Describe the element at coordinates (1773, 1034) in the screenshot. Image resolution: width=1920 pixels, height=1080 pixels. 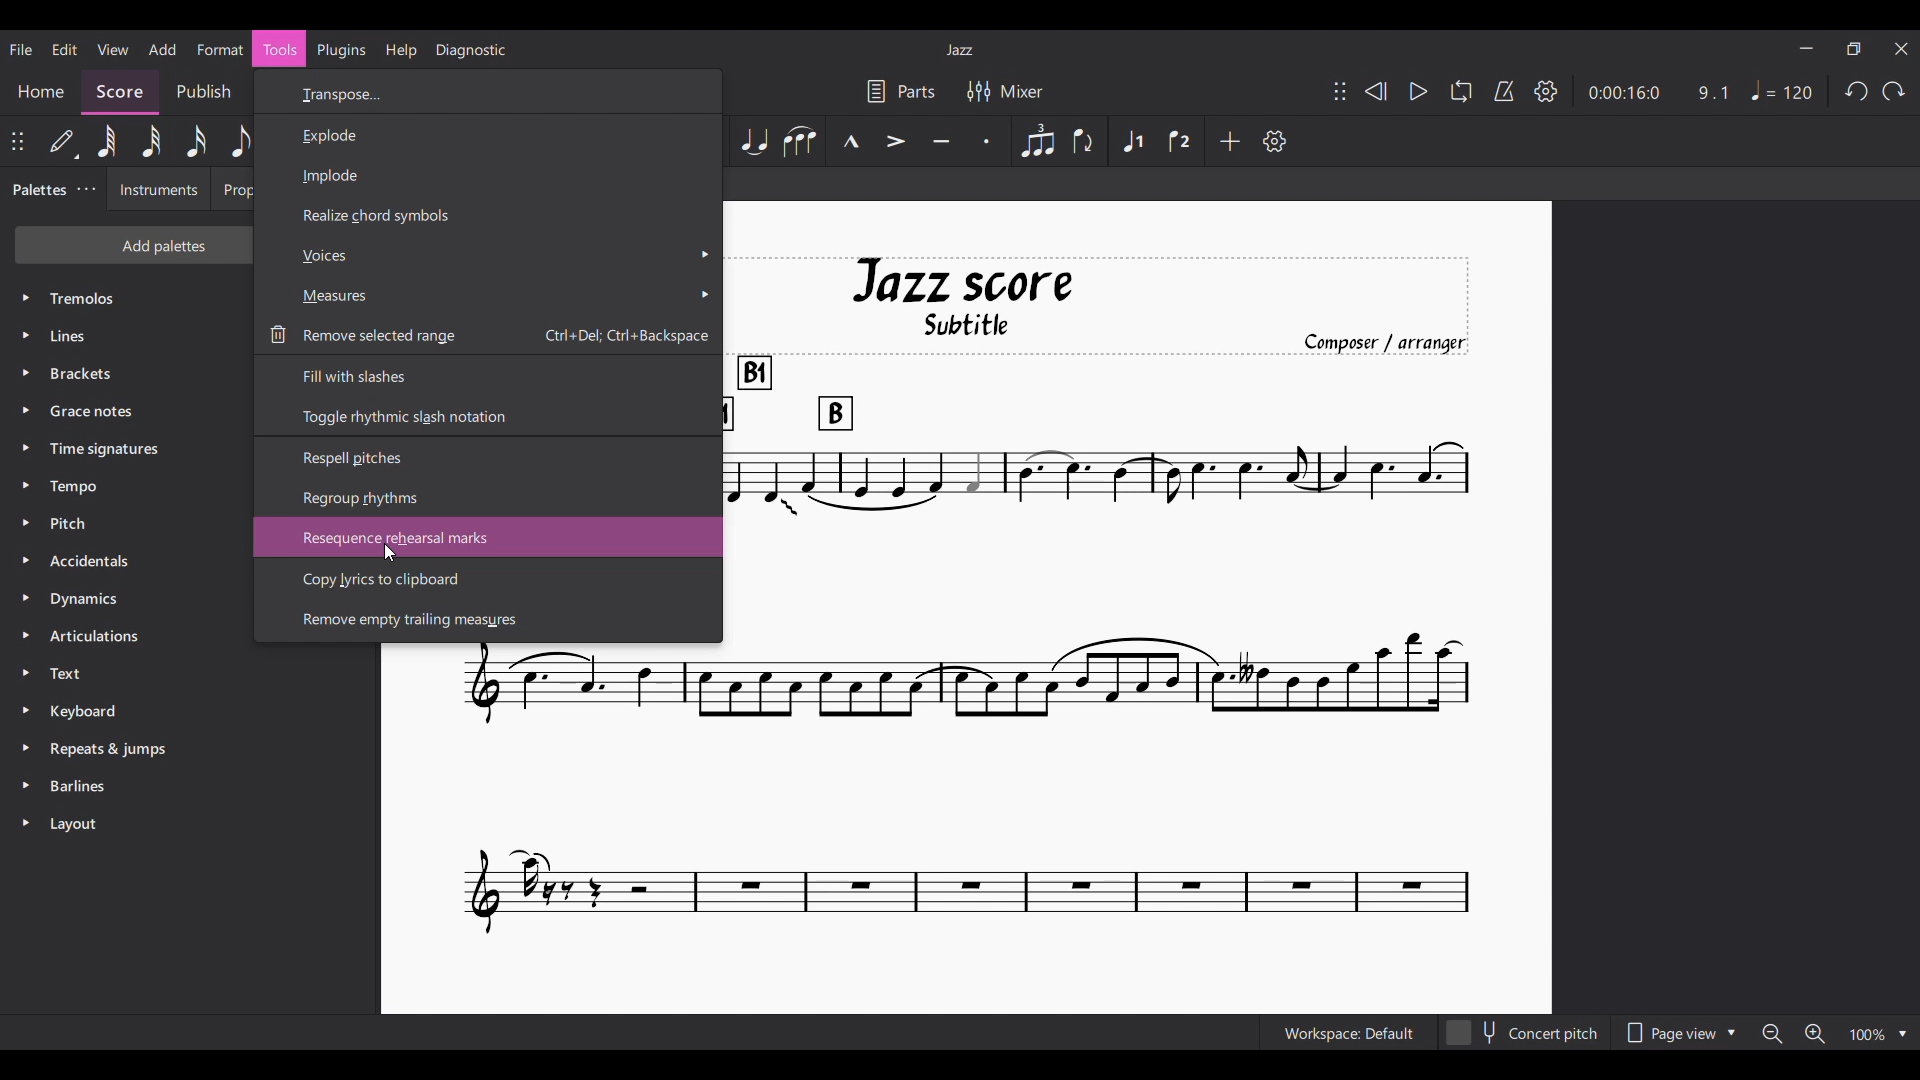
I see `Zoom out` at that location.